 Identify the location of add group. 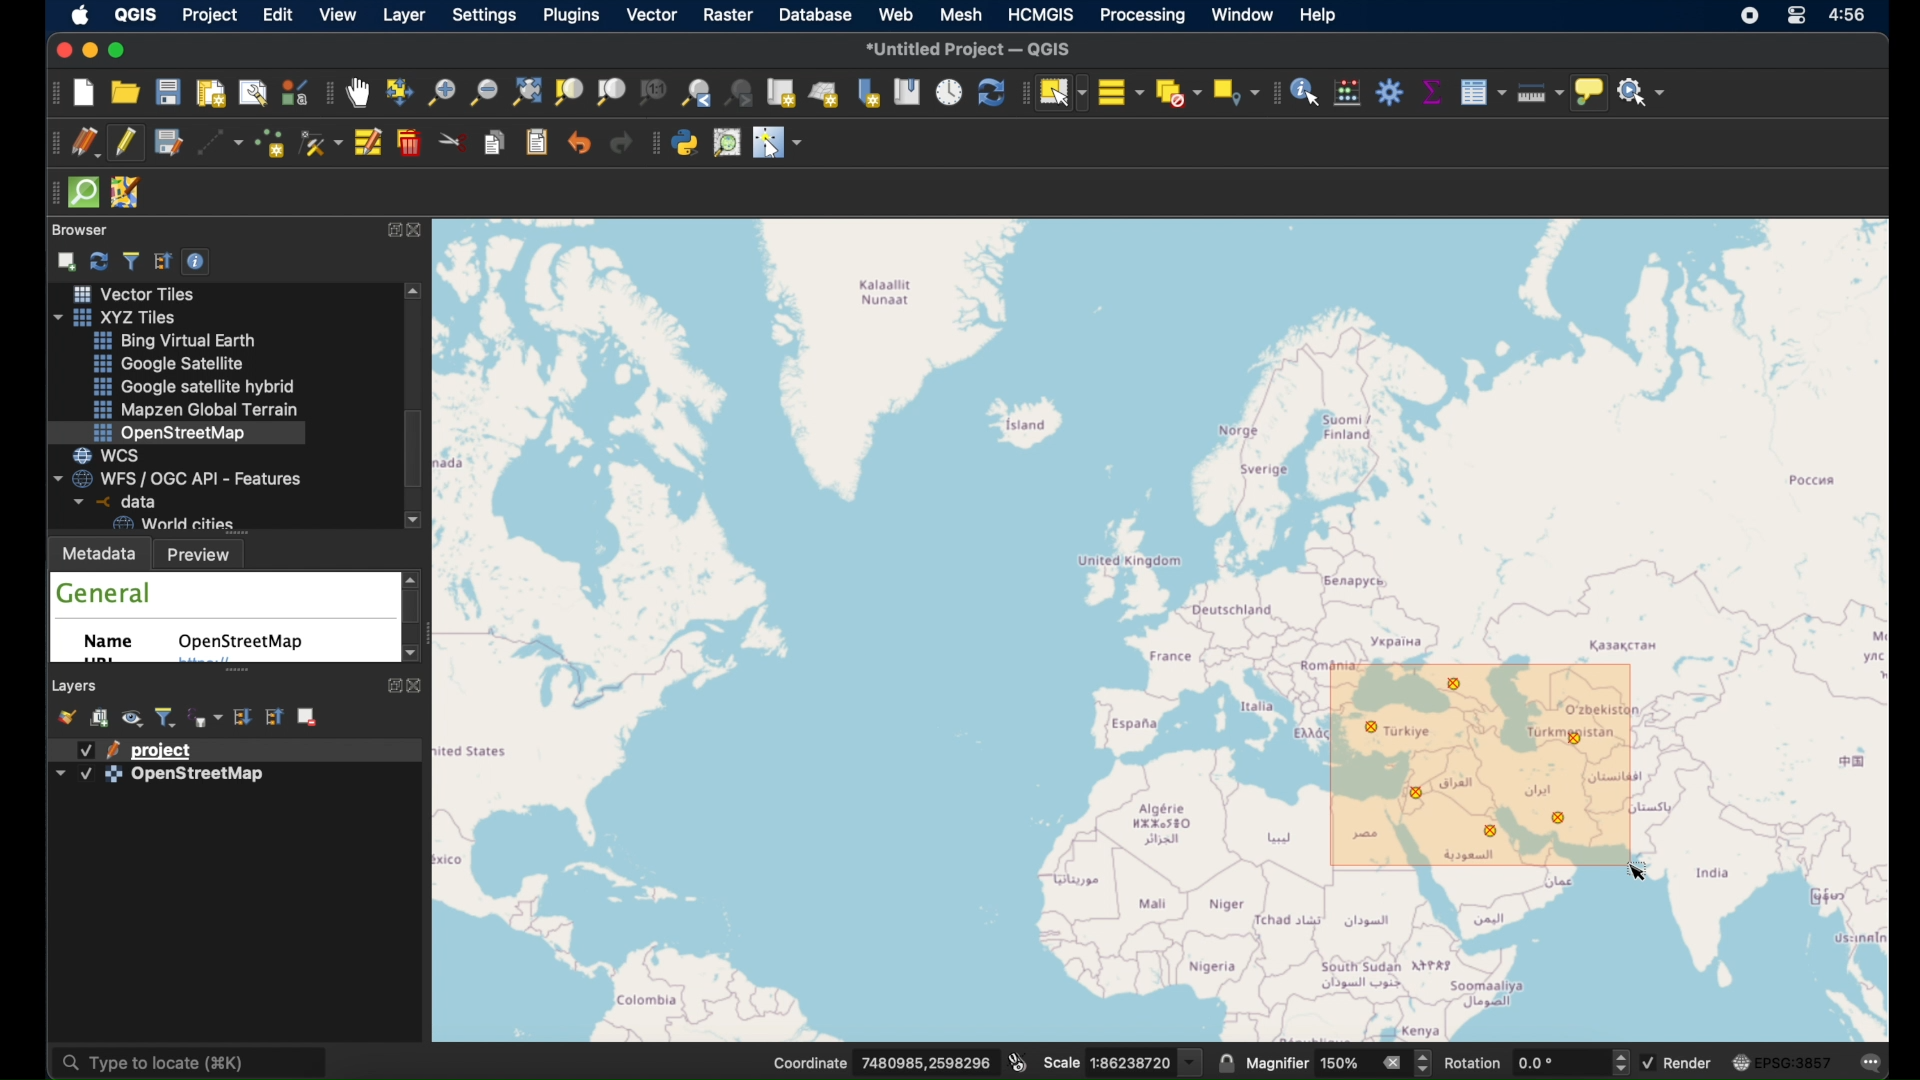
(101, 719).